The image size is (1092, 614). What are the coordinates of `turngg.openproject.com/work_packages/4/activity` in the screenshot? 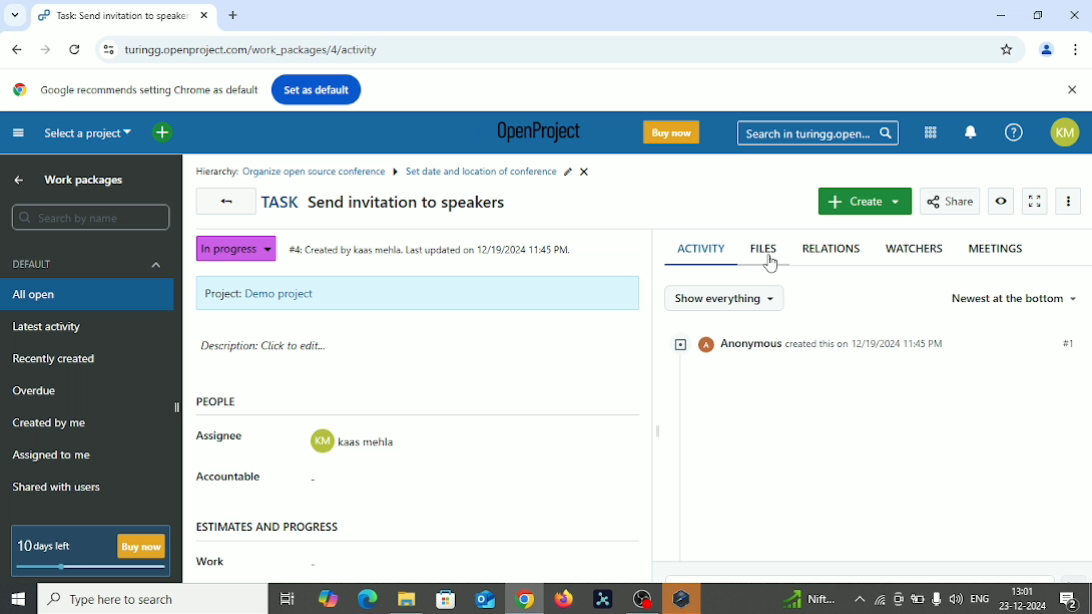 It's located at (252, 51).